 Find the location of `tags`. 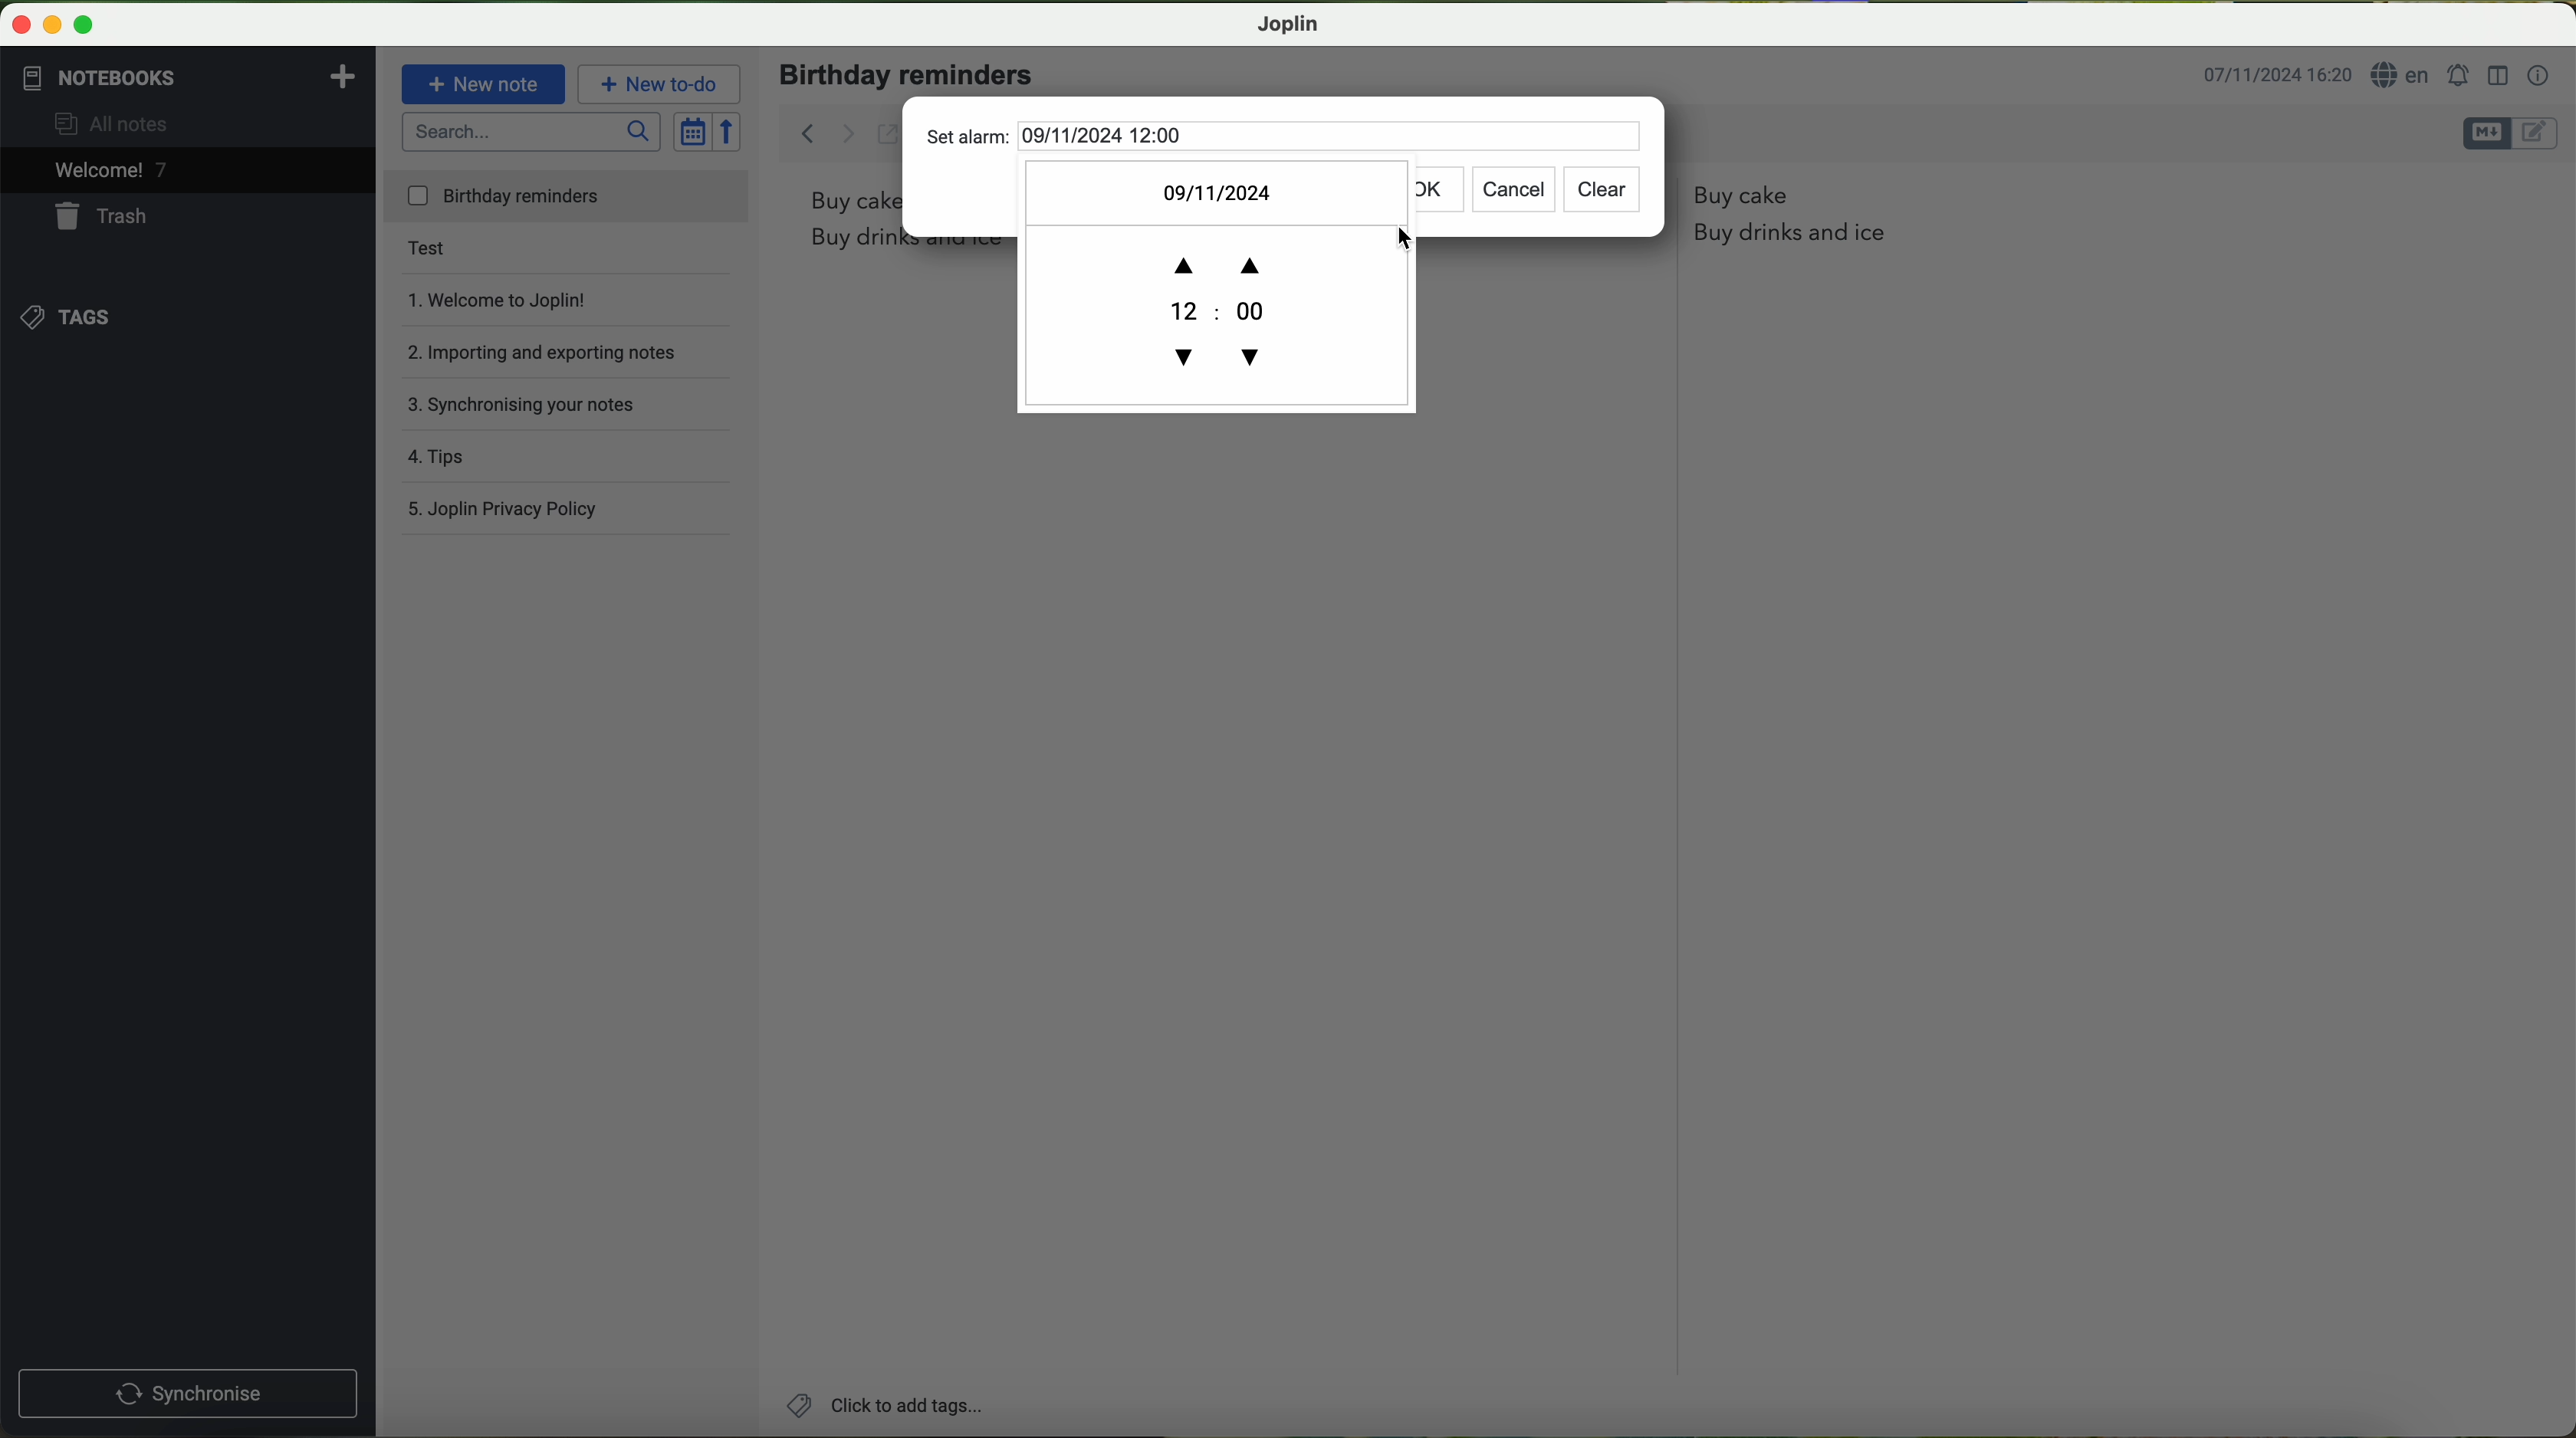

tags is located at coordinates (74, 315).